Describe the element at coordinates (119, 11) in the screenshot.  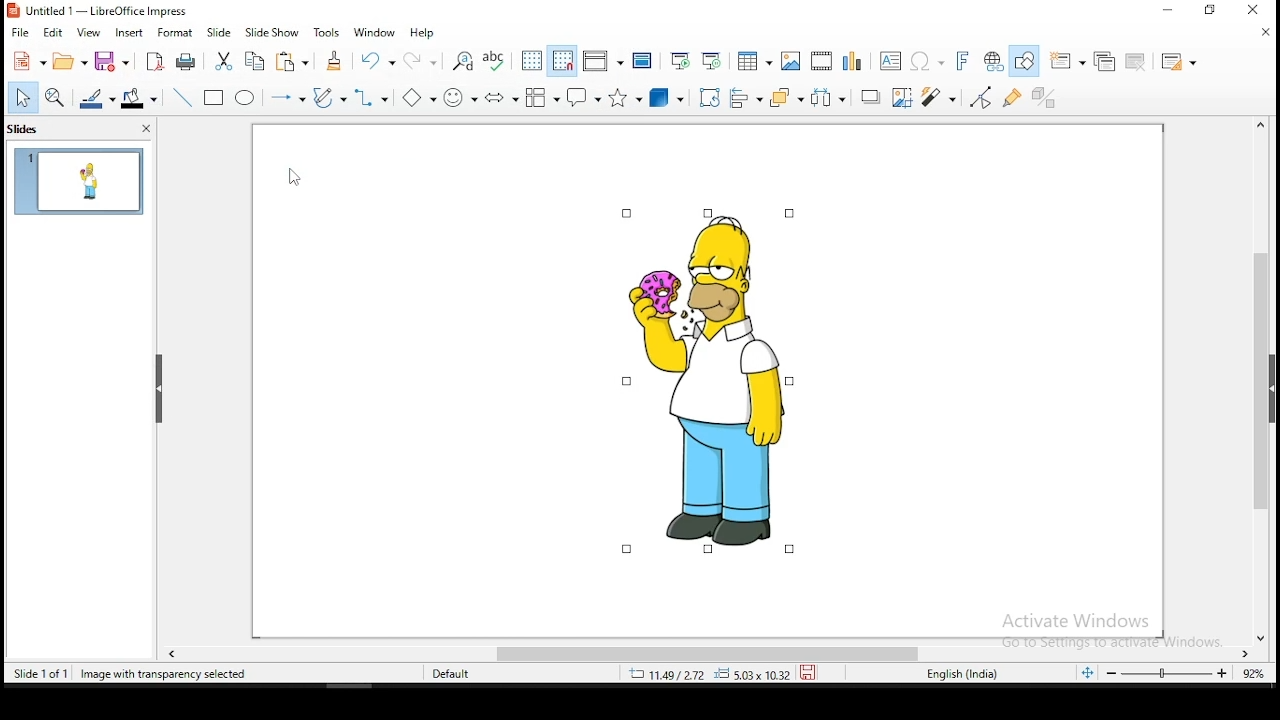
I see `icon and filename` at that location.